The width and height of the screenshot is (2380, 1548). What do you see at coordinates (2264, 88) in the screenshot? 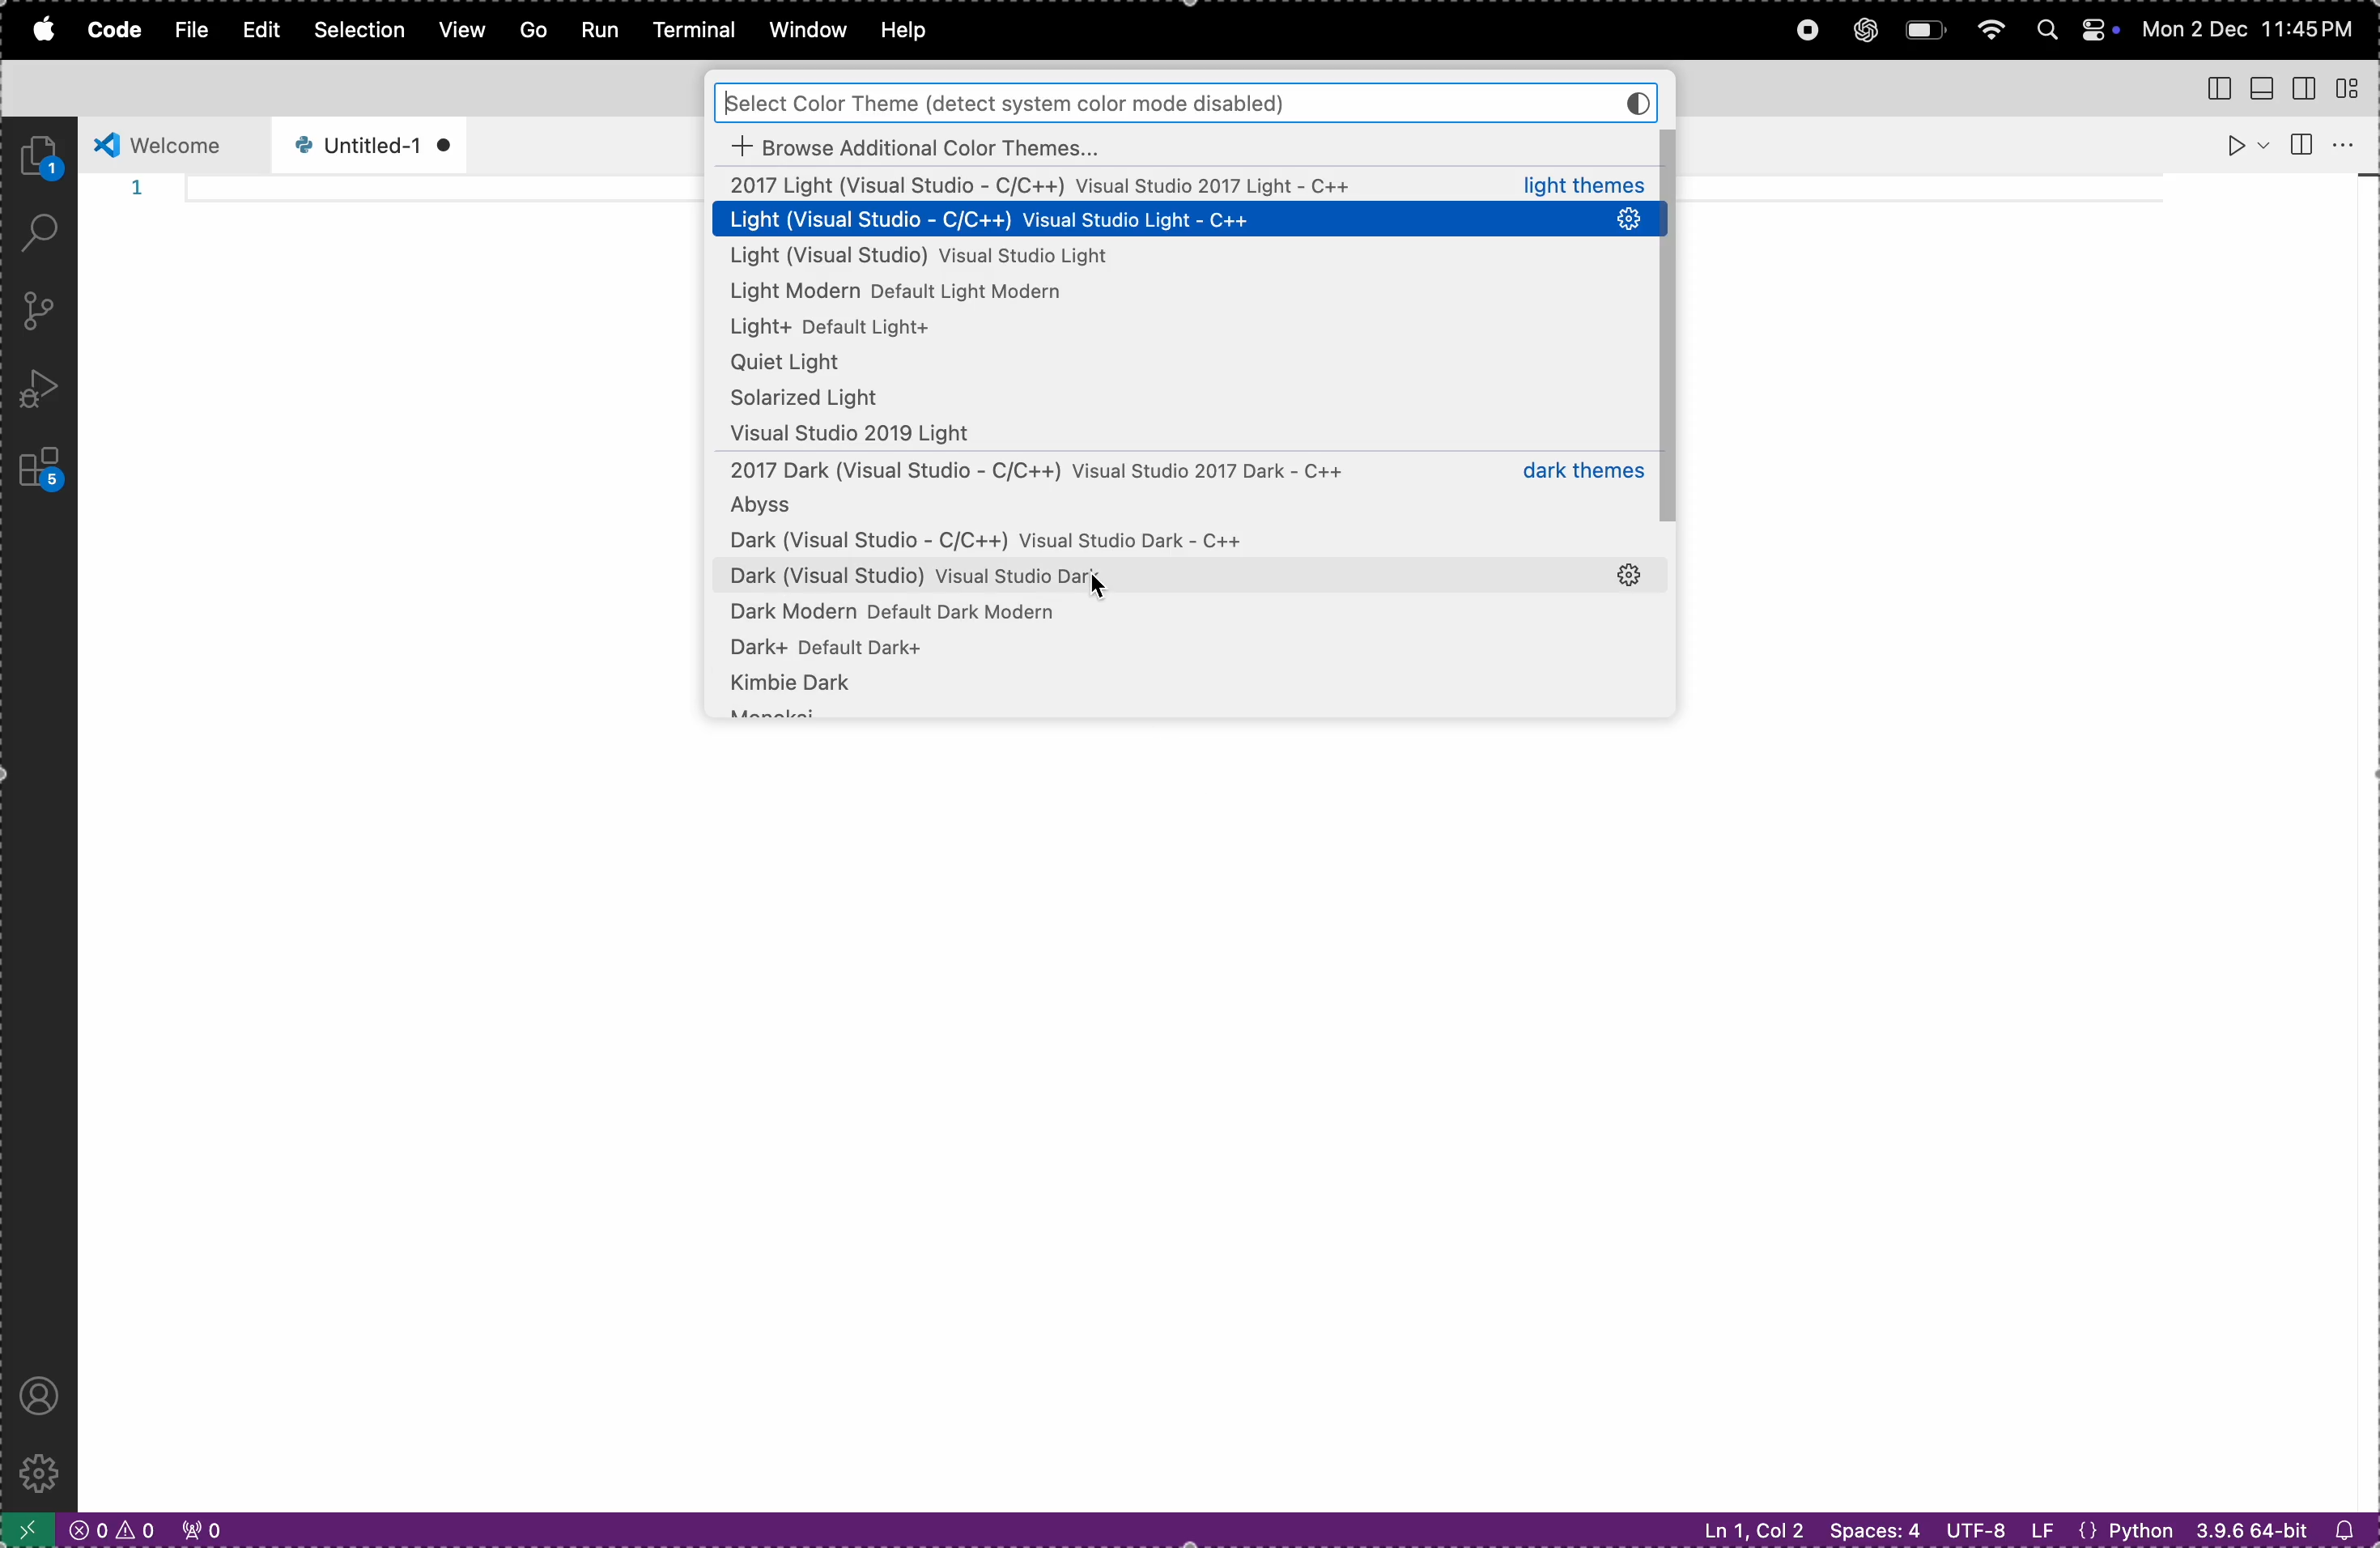
I see `toggle panel` at bounding box center [2264, 88].